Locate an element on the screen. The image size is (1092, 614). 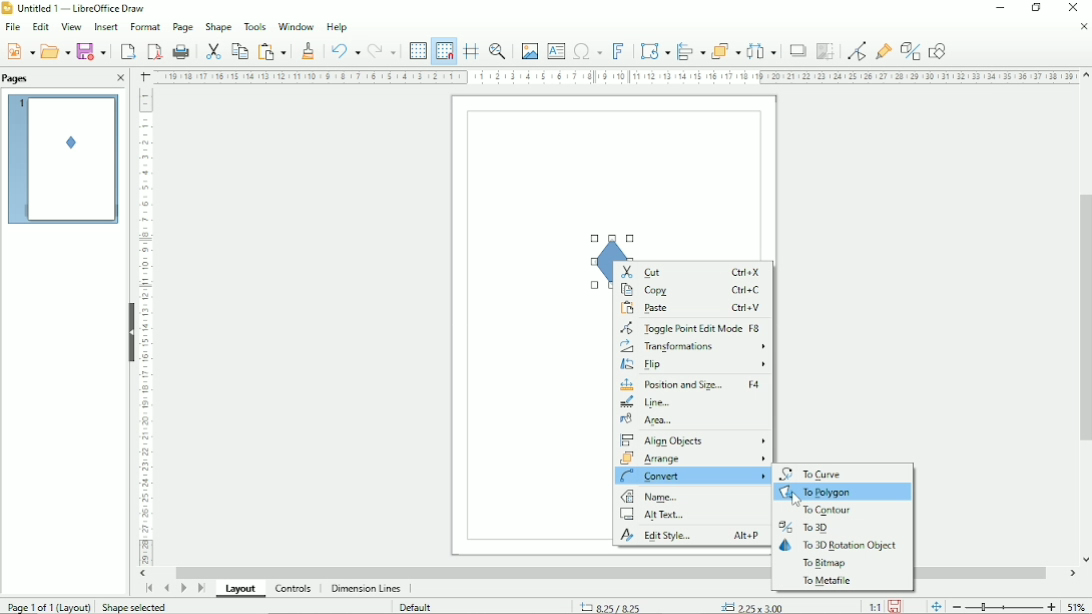
Export is located at coordinates (126, 50).